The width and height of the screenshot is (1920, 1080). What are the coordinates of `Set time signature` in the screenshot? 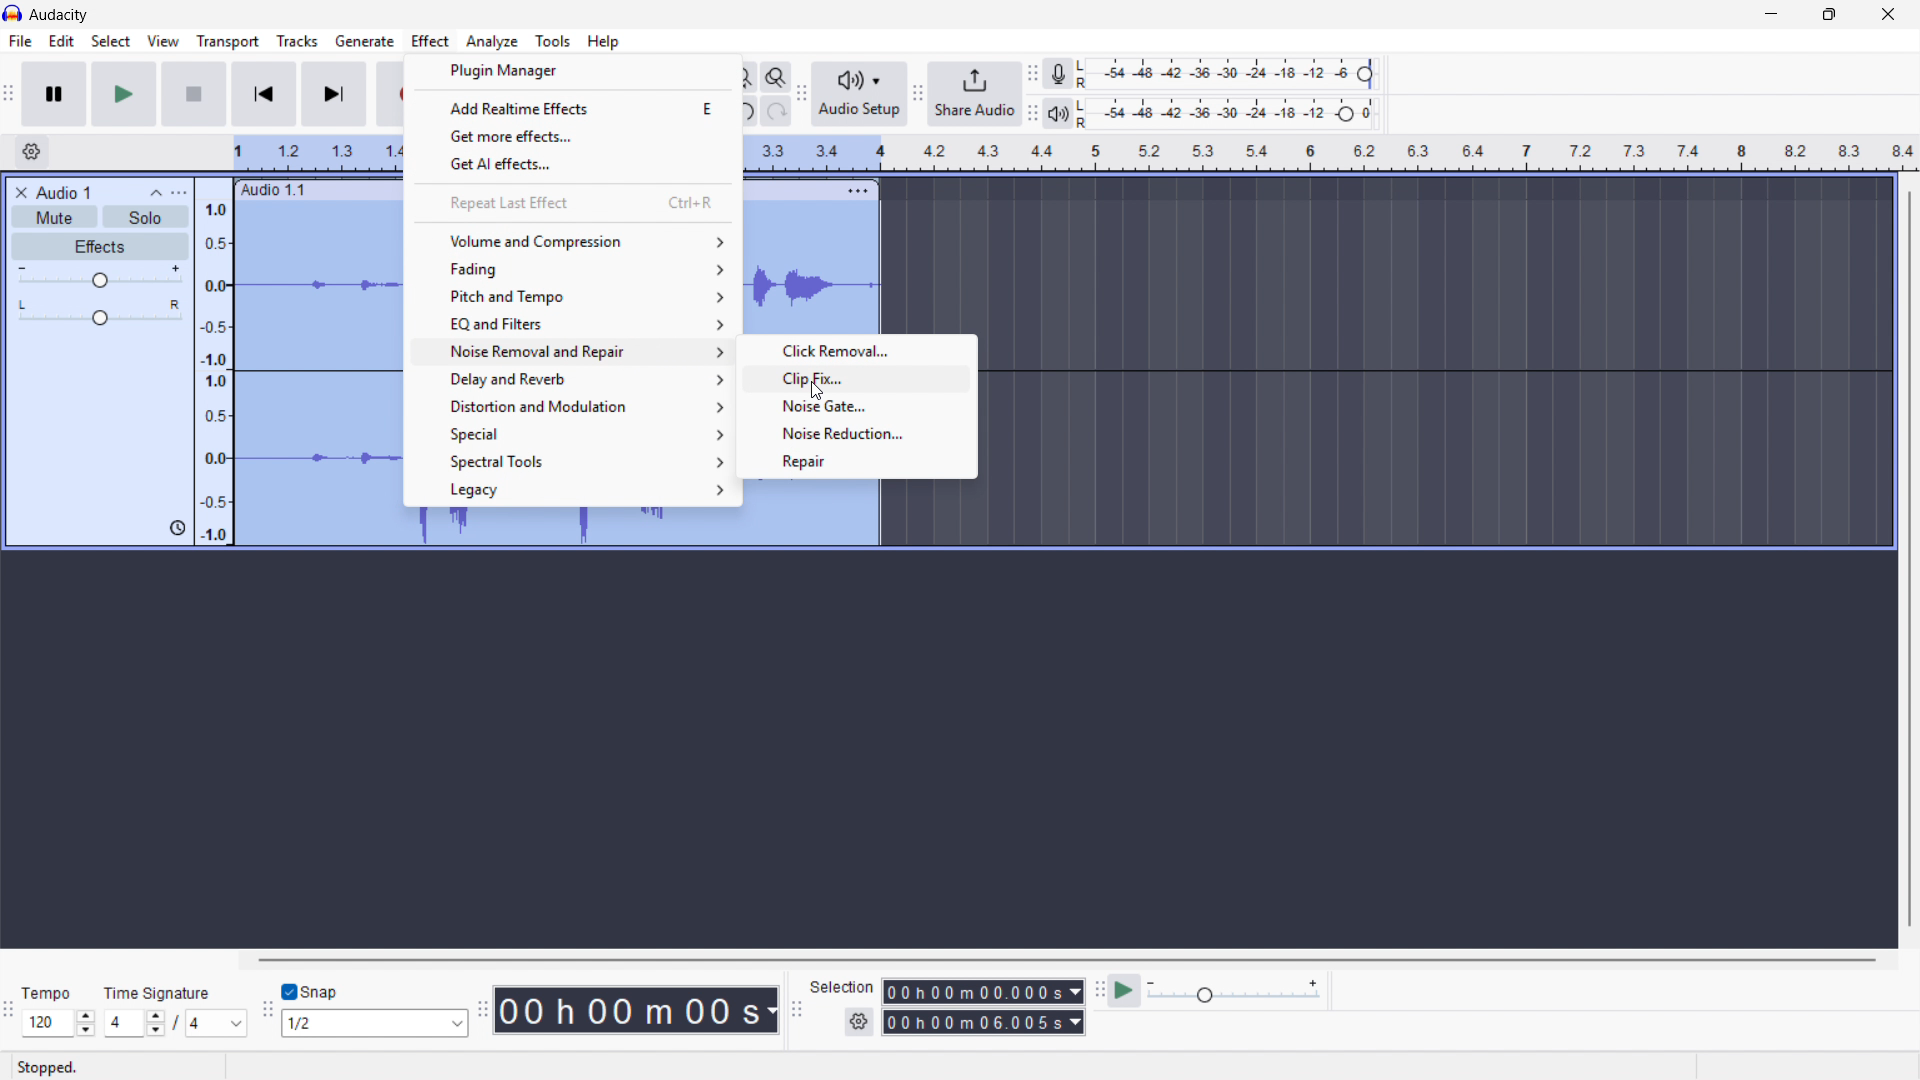 It's located at (176, 1009).